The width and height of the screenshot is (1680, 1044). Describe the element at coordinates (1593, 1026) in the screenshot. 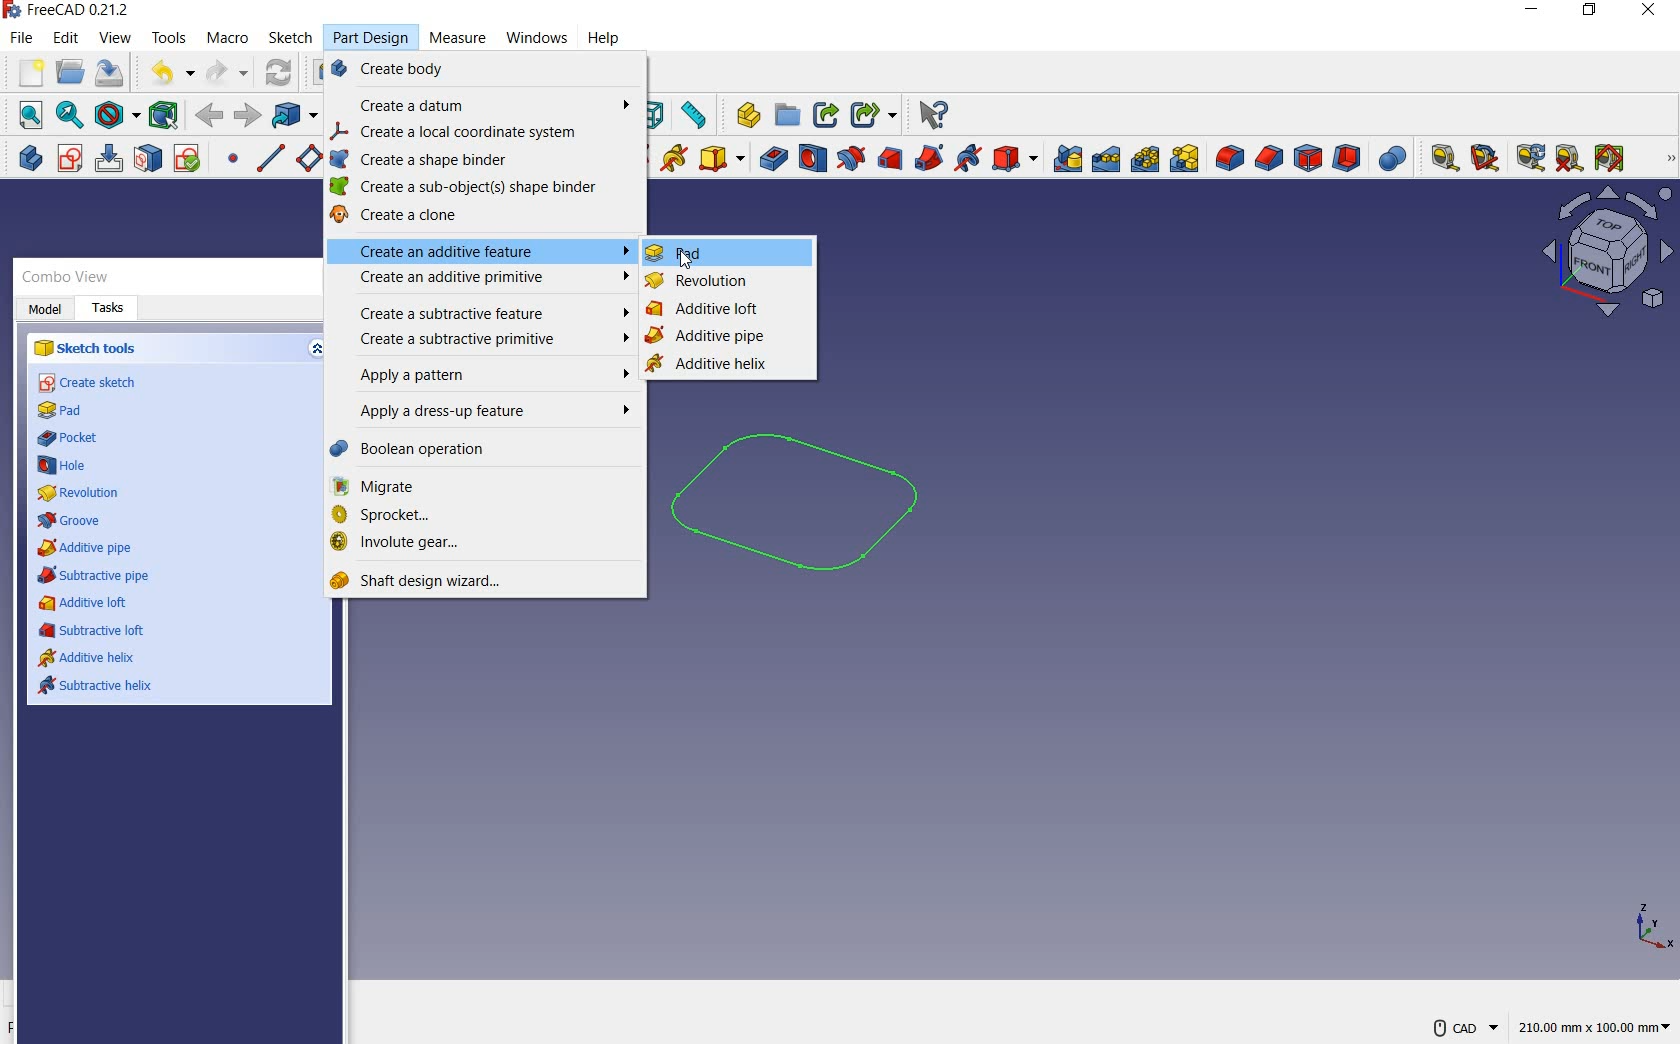

I see `221.93mm x 100.00mm` at that location.